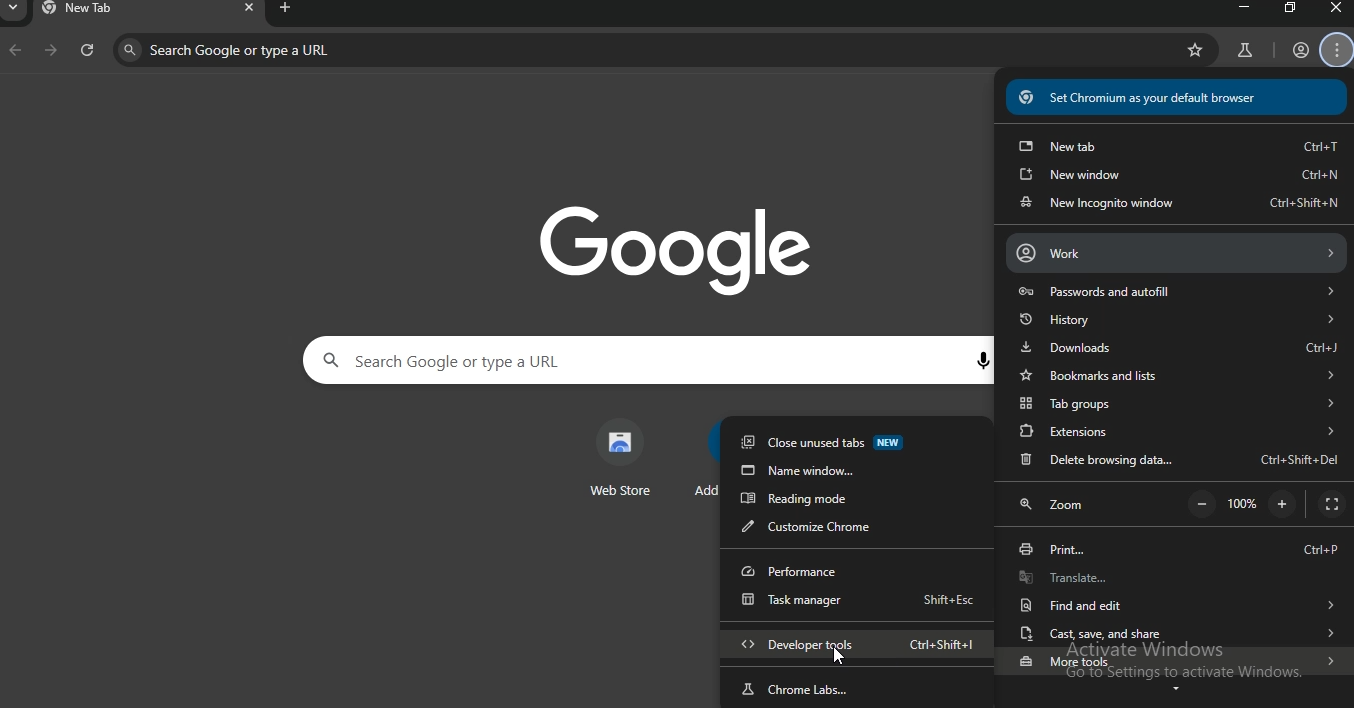 The height and width of the screenshot is (708, 1354). I want to click on translate, so click(1170, 580).